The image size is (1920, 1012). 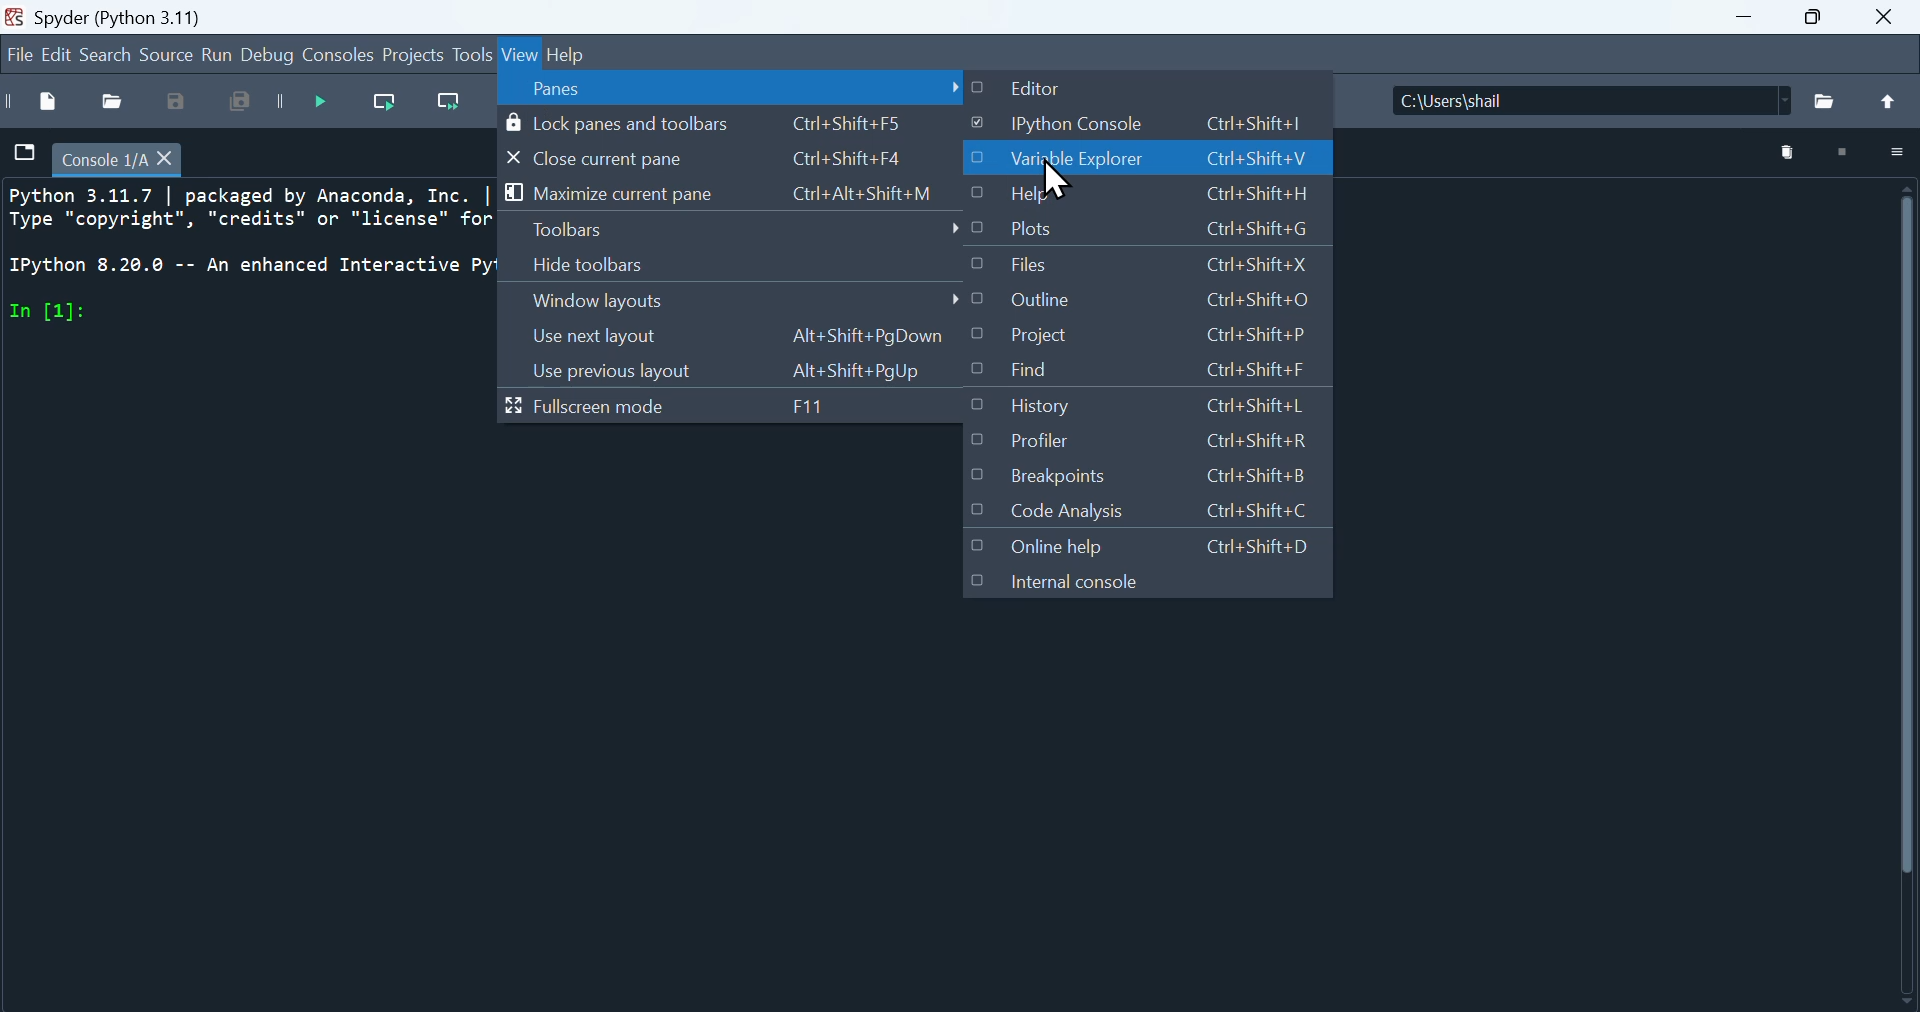 What do you see at coordinates (732, 340) in the screenshot?
I see `Use next layout` at bounding box center [732, 340].